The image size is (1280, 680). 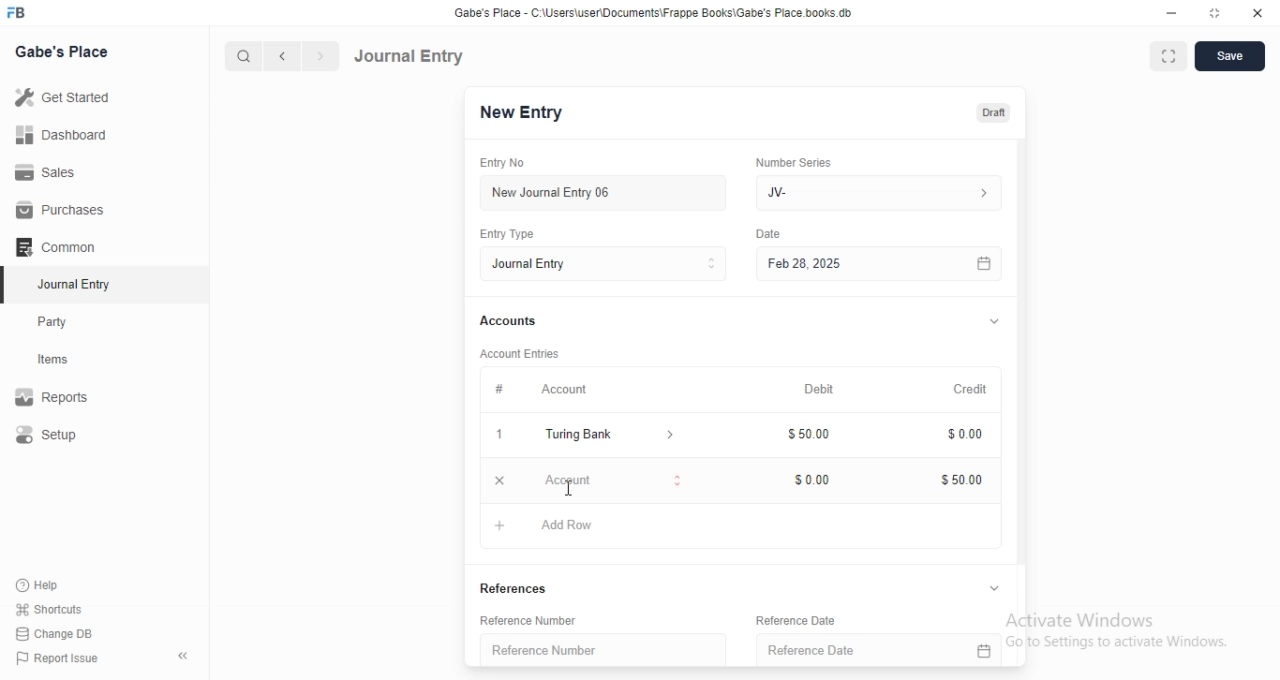 I want to click on search, so click(x=245, y=56).